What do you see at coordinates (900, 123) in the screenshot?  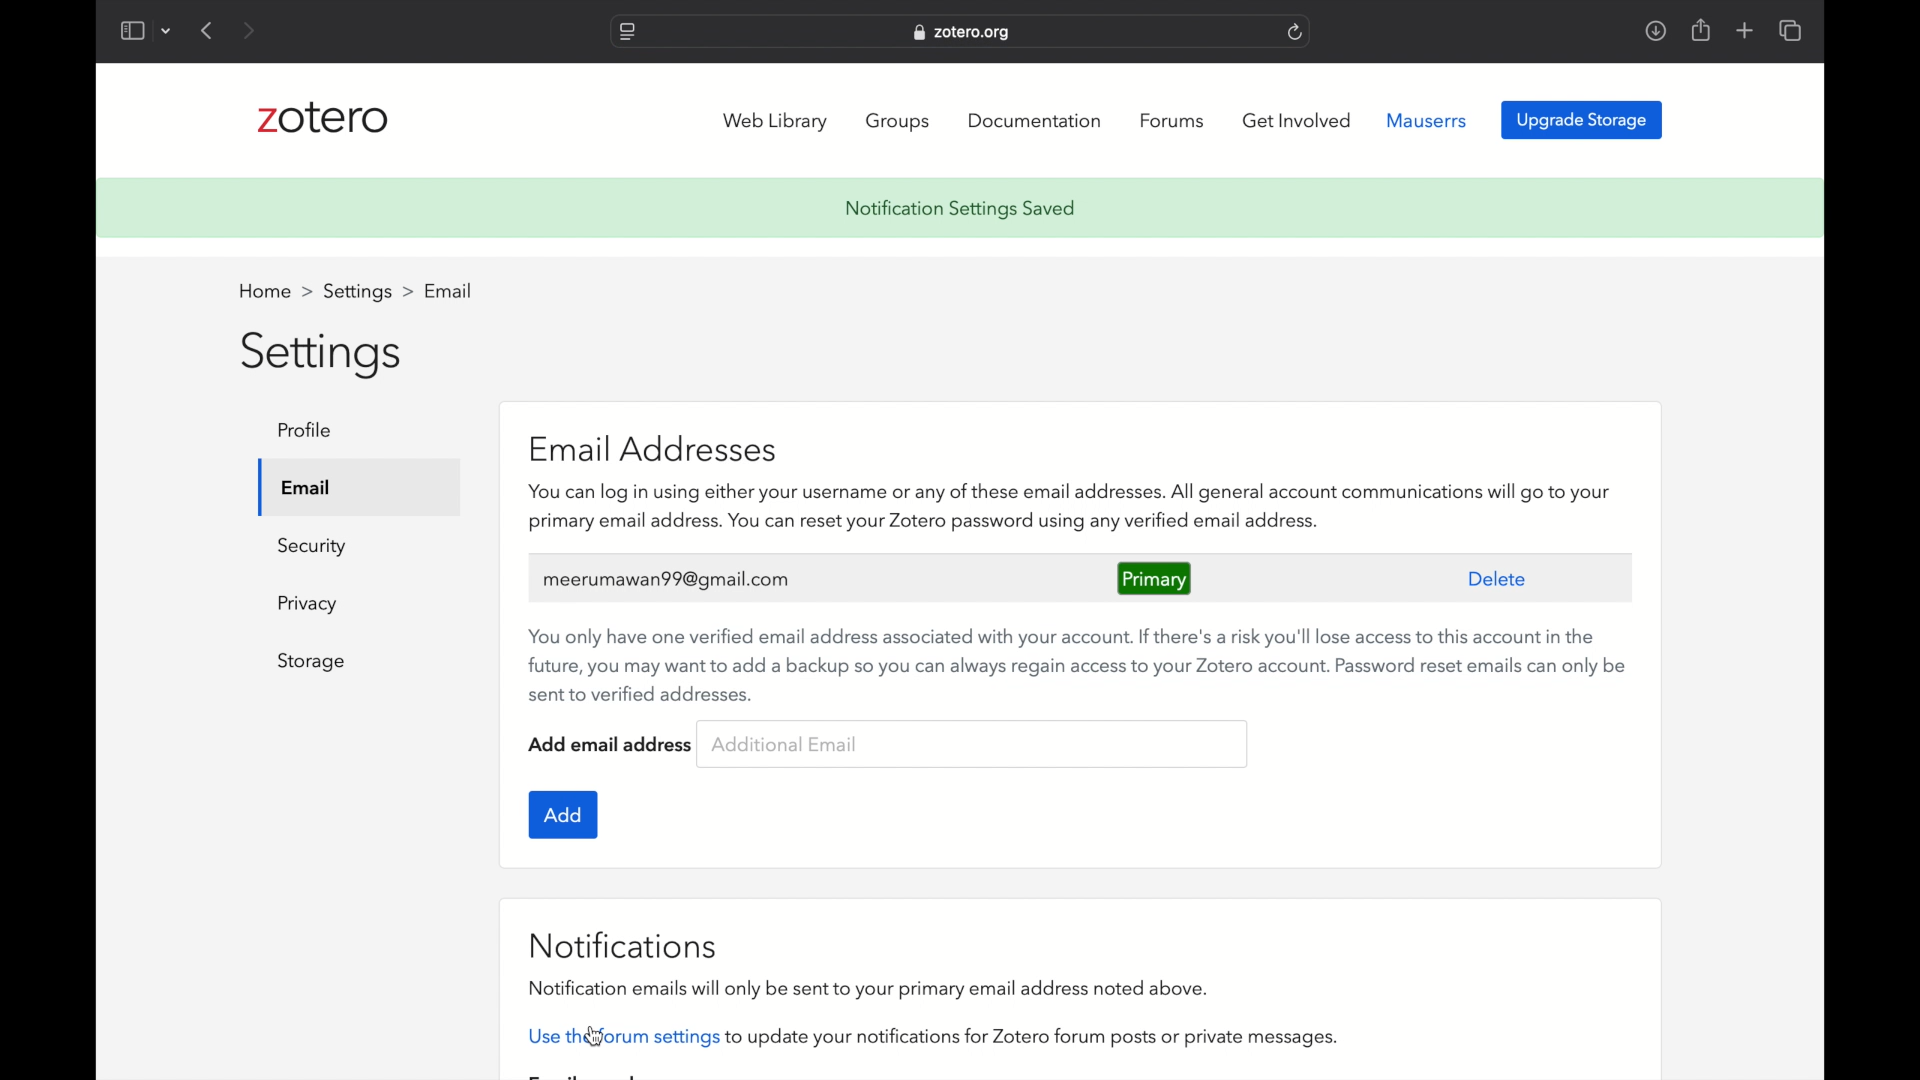 I see `groups` at bounding box center [900, 123].